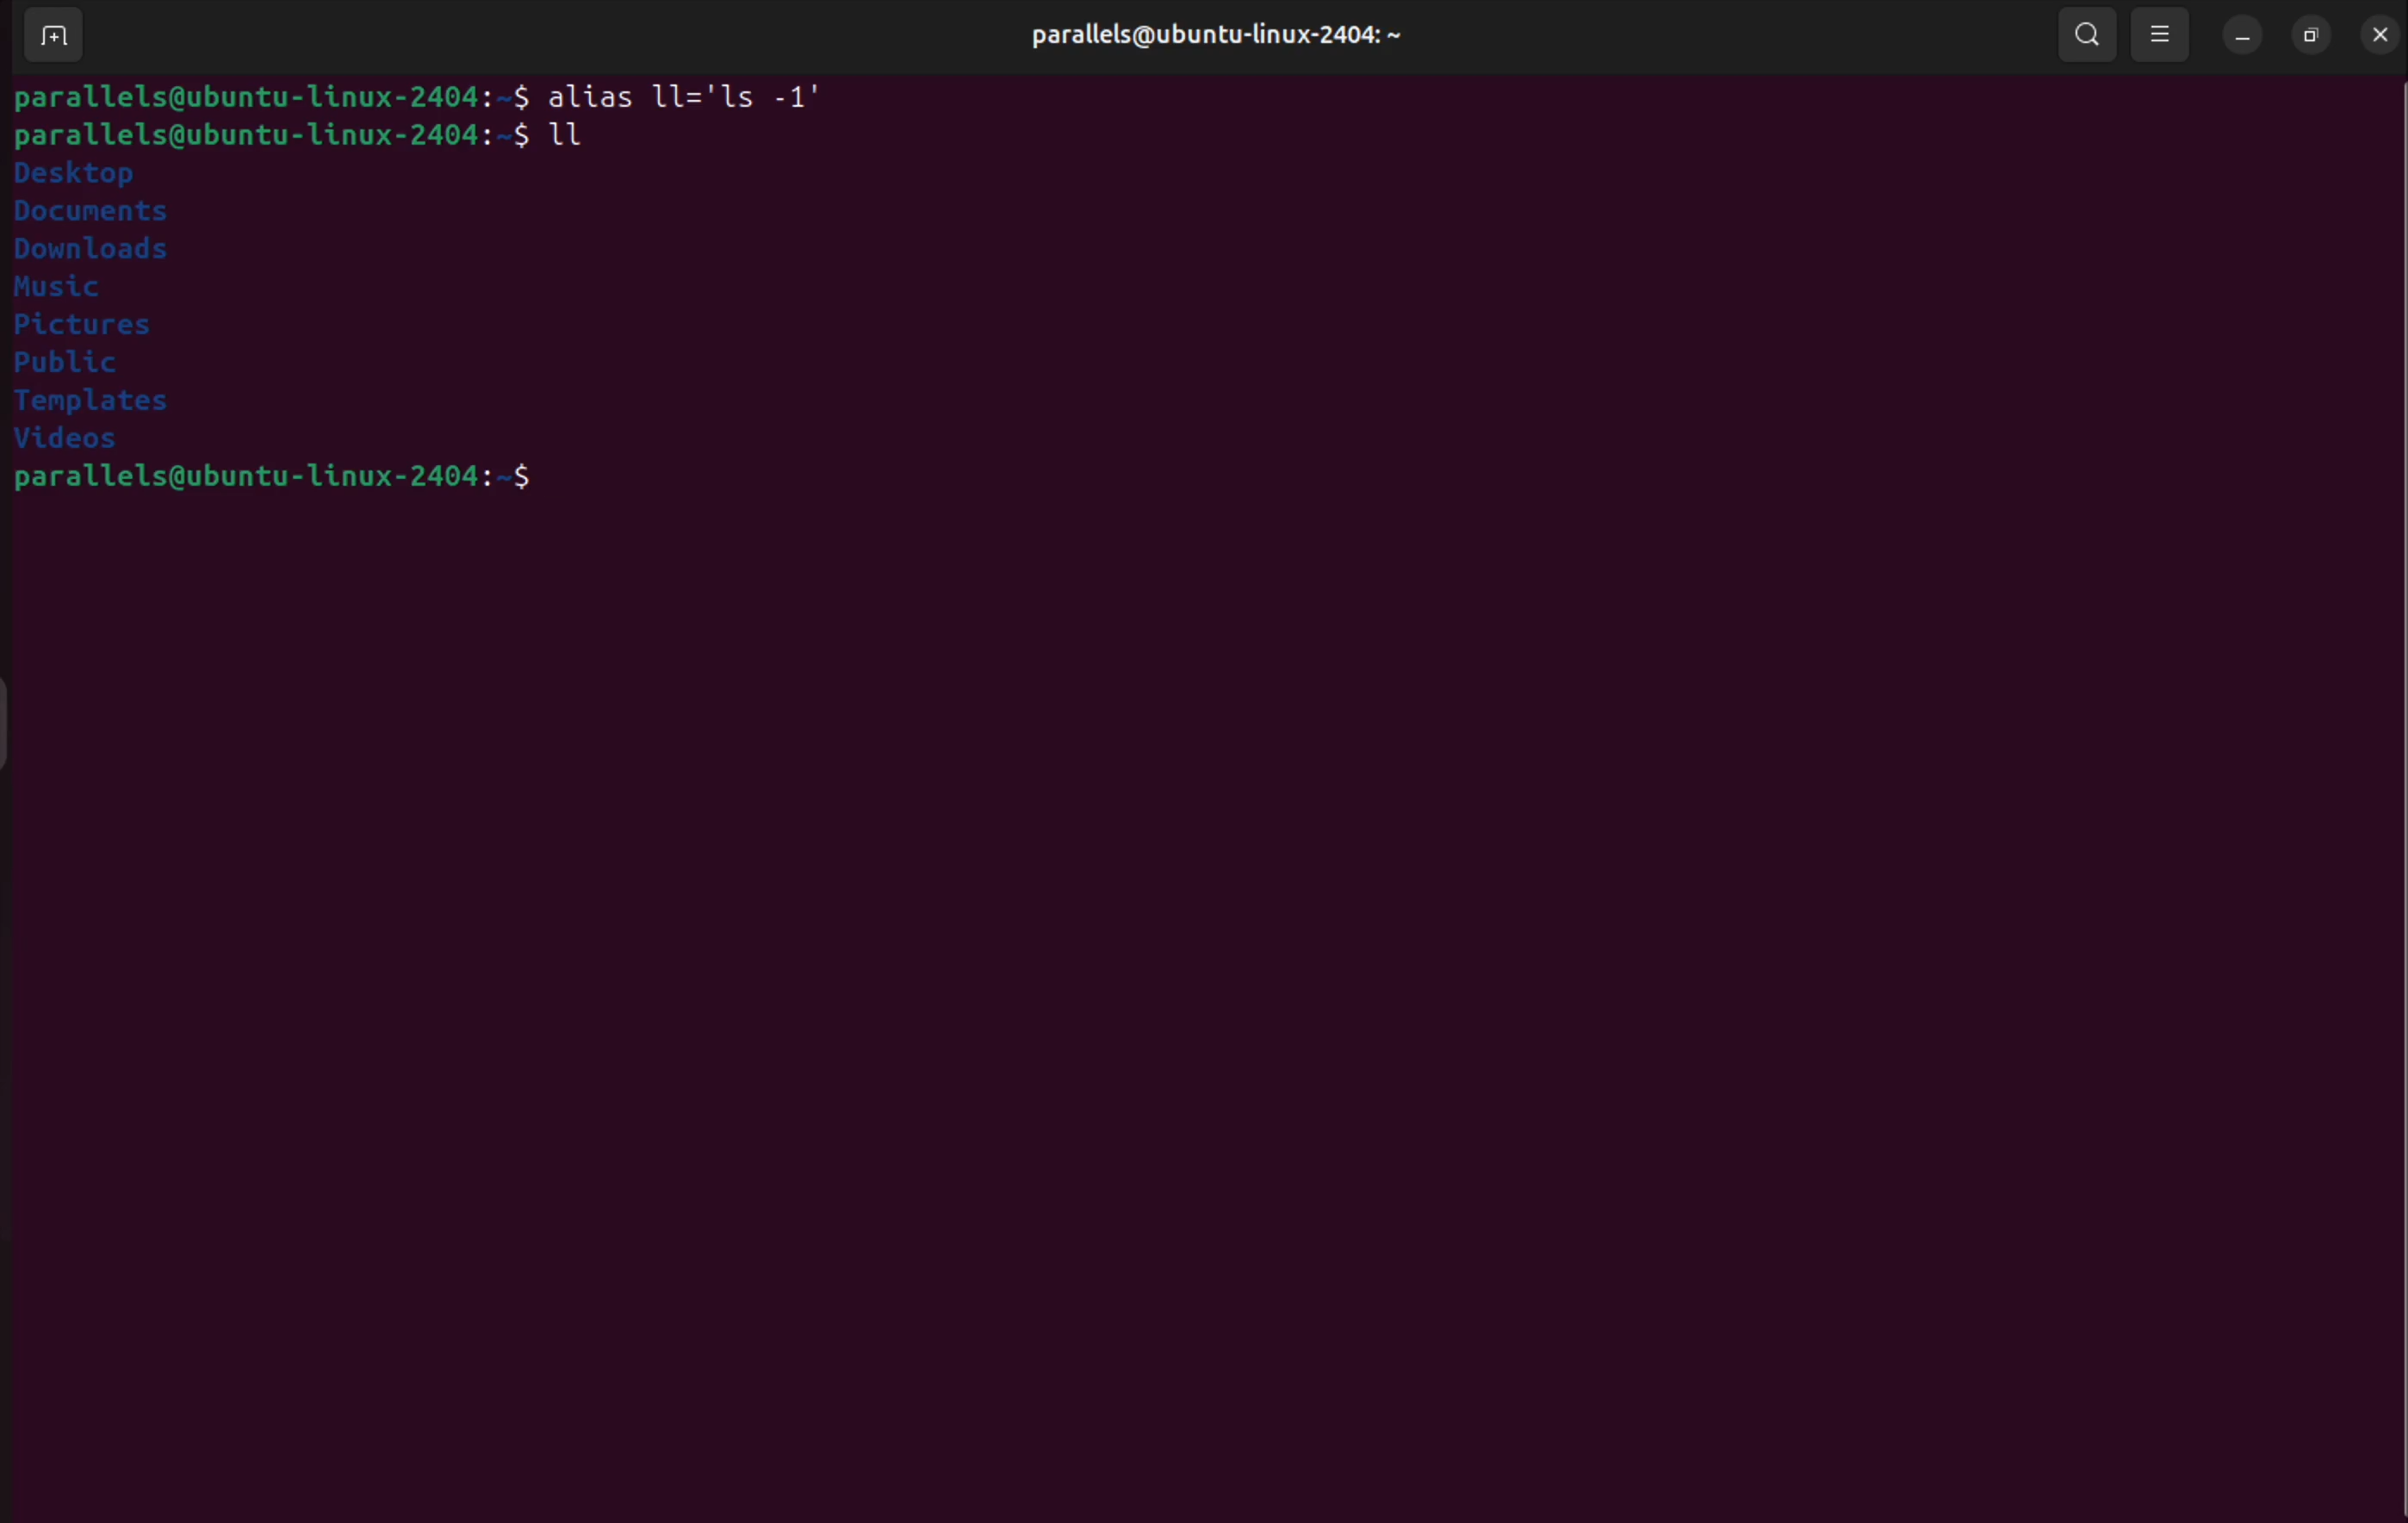 The image size is (2408, 1523). Describe the element at coordinates (270, 94) in the screenshot. I see `bash prompt` at that location.